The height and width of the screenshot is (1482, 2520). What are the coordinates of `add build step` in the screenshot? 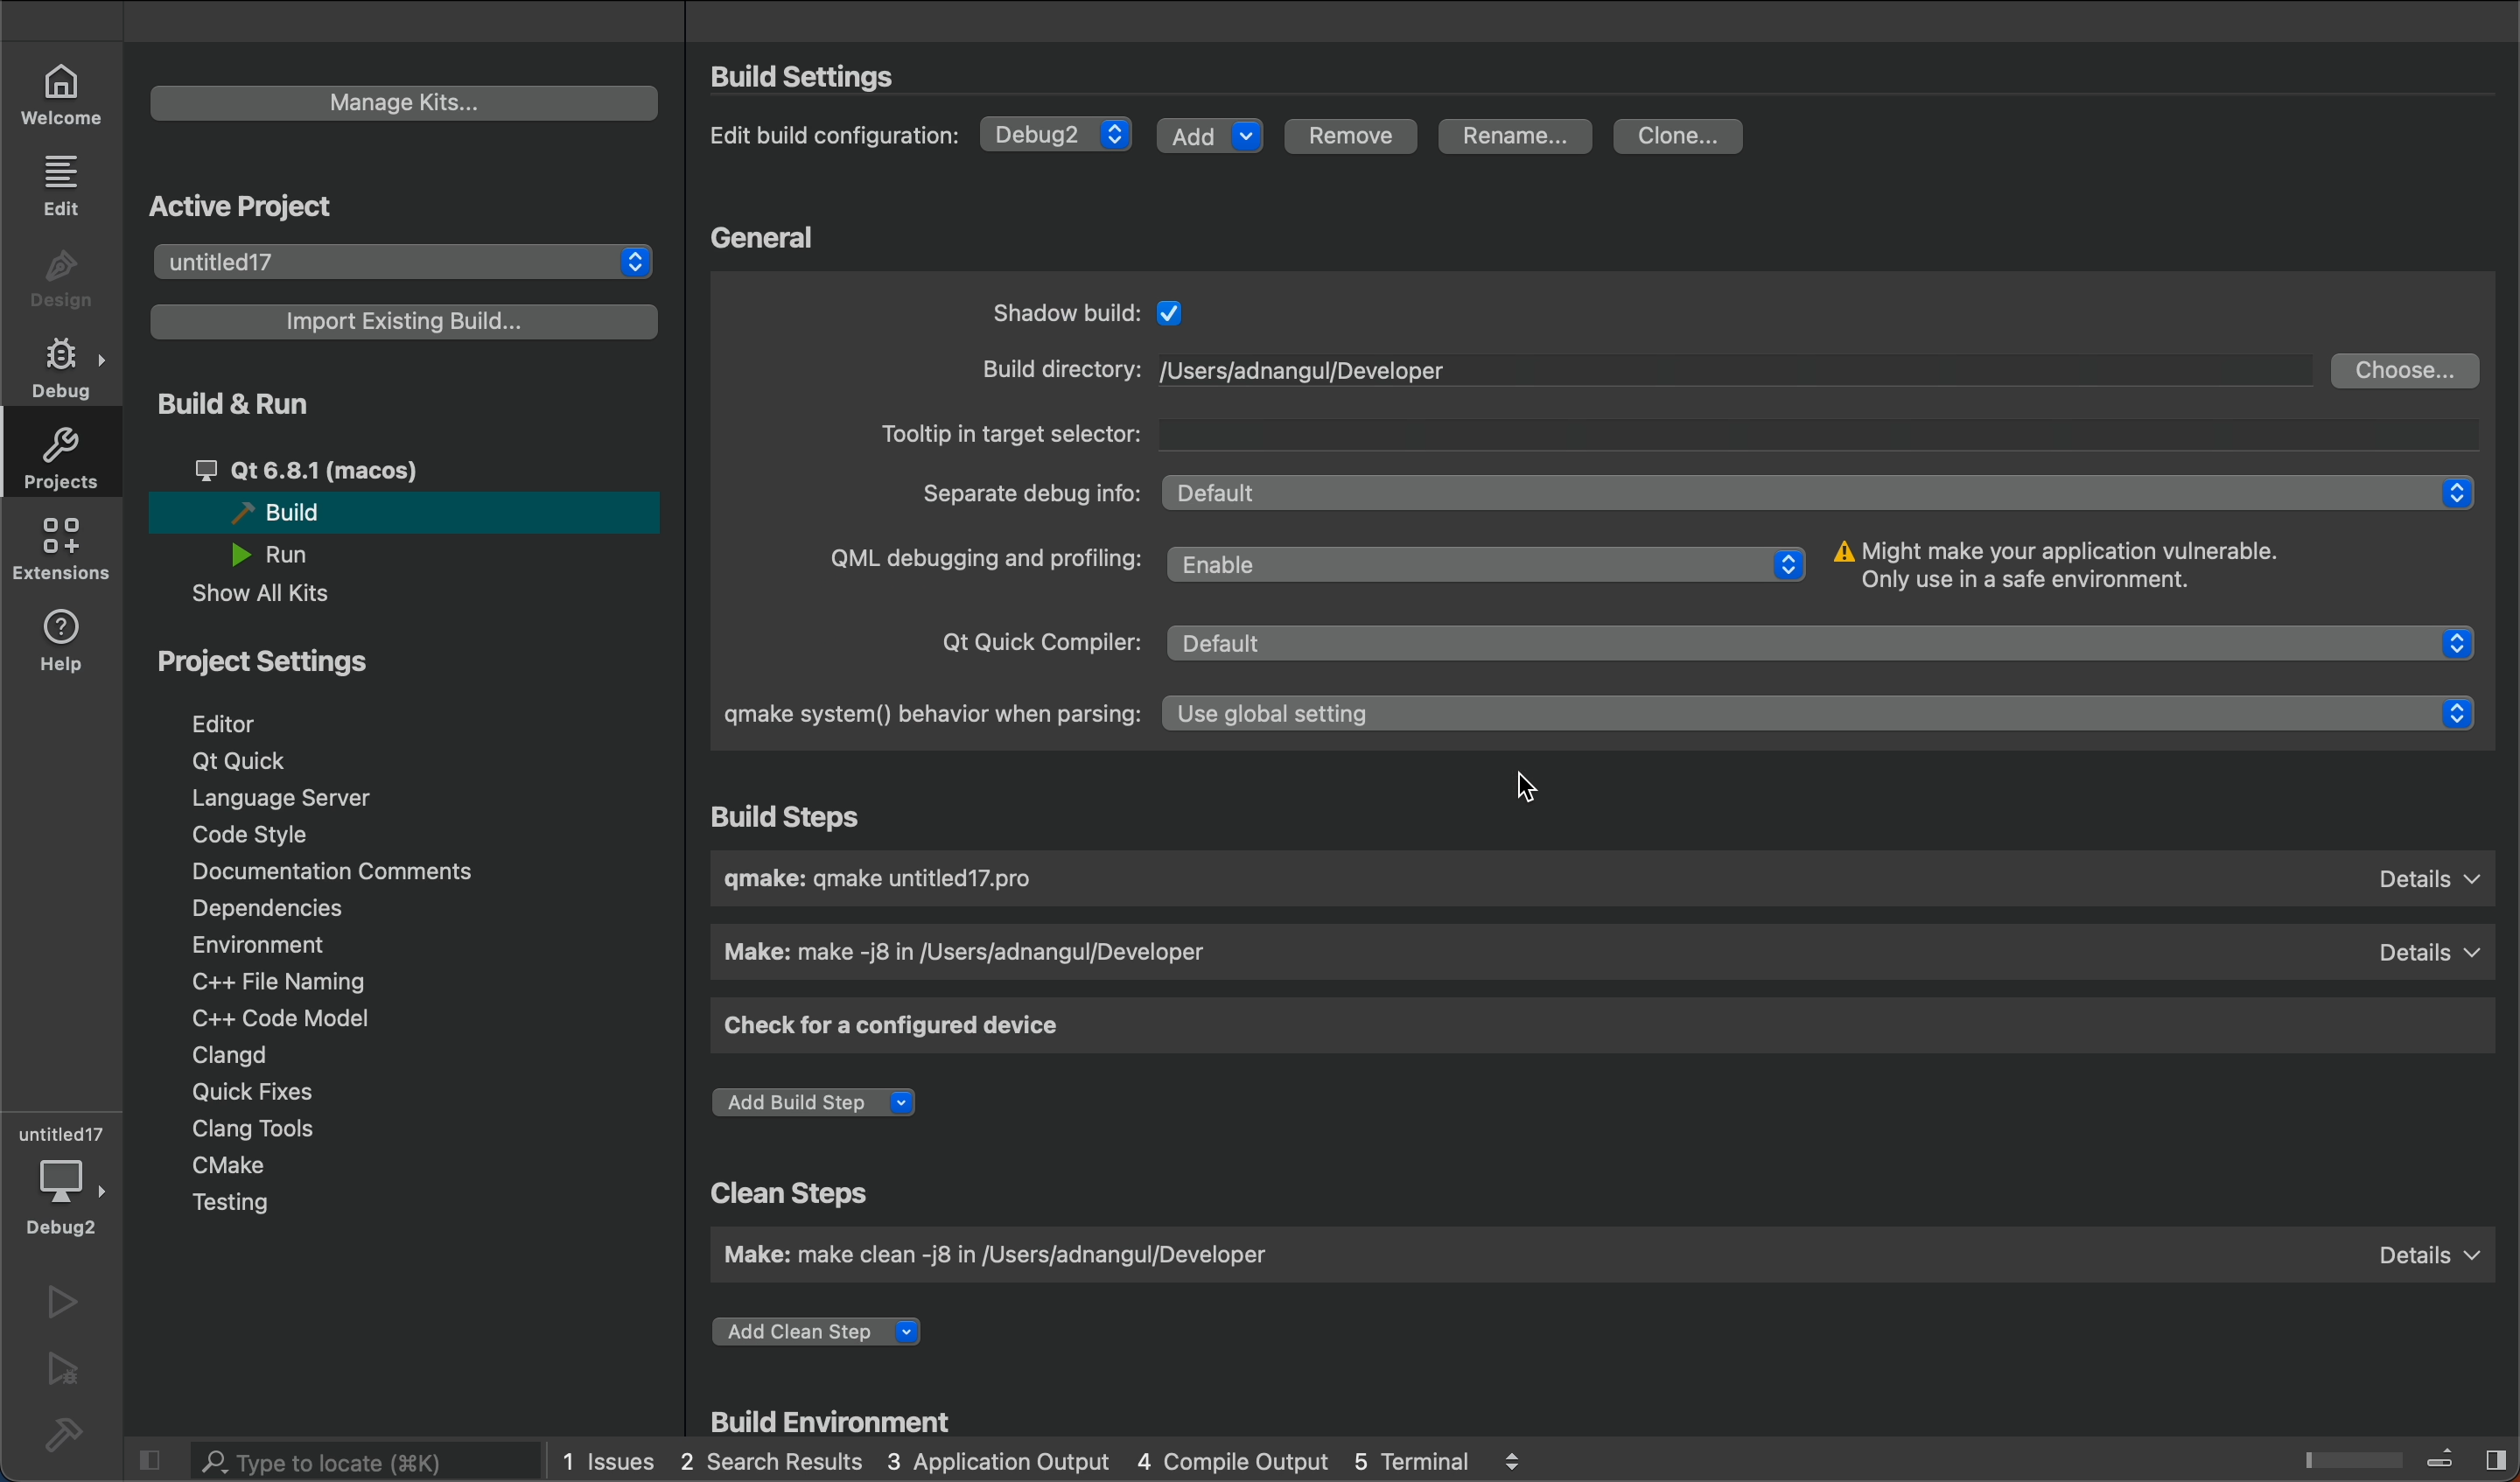 It's located at (802, 1113).